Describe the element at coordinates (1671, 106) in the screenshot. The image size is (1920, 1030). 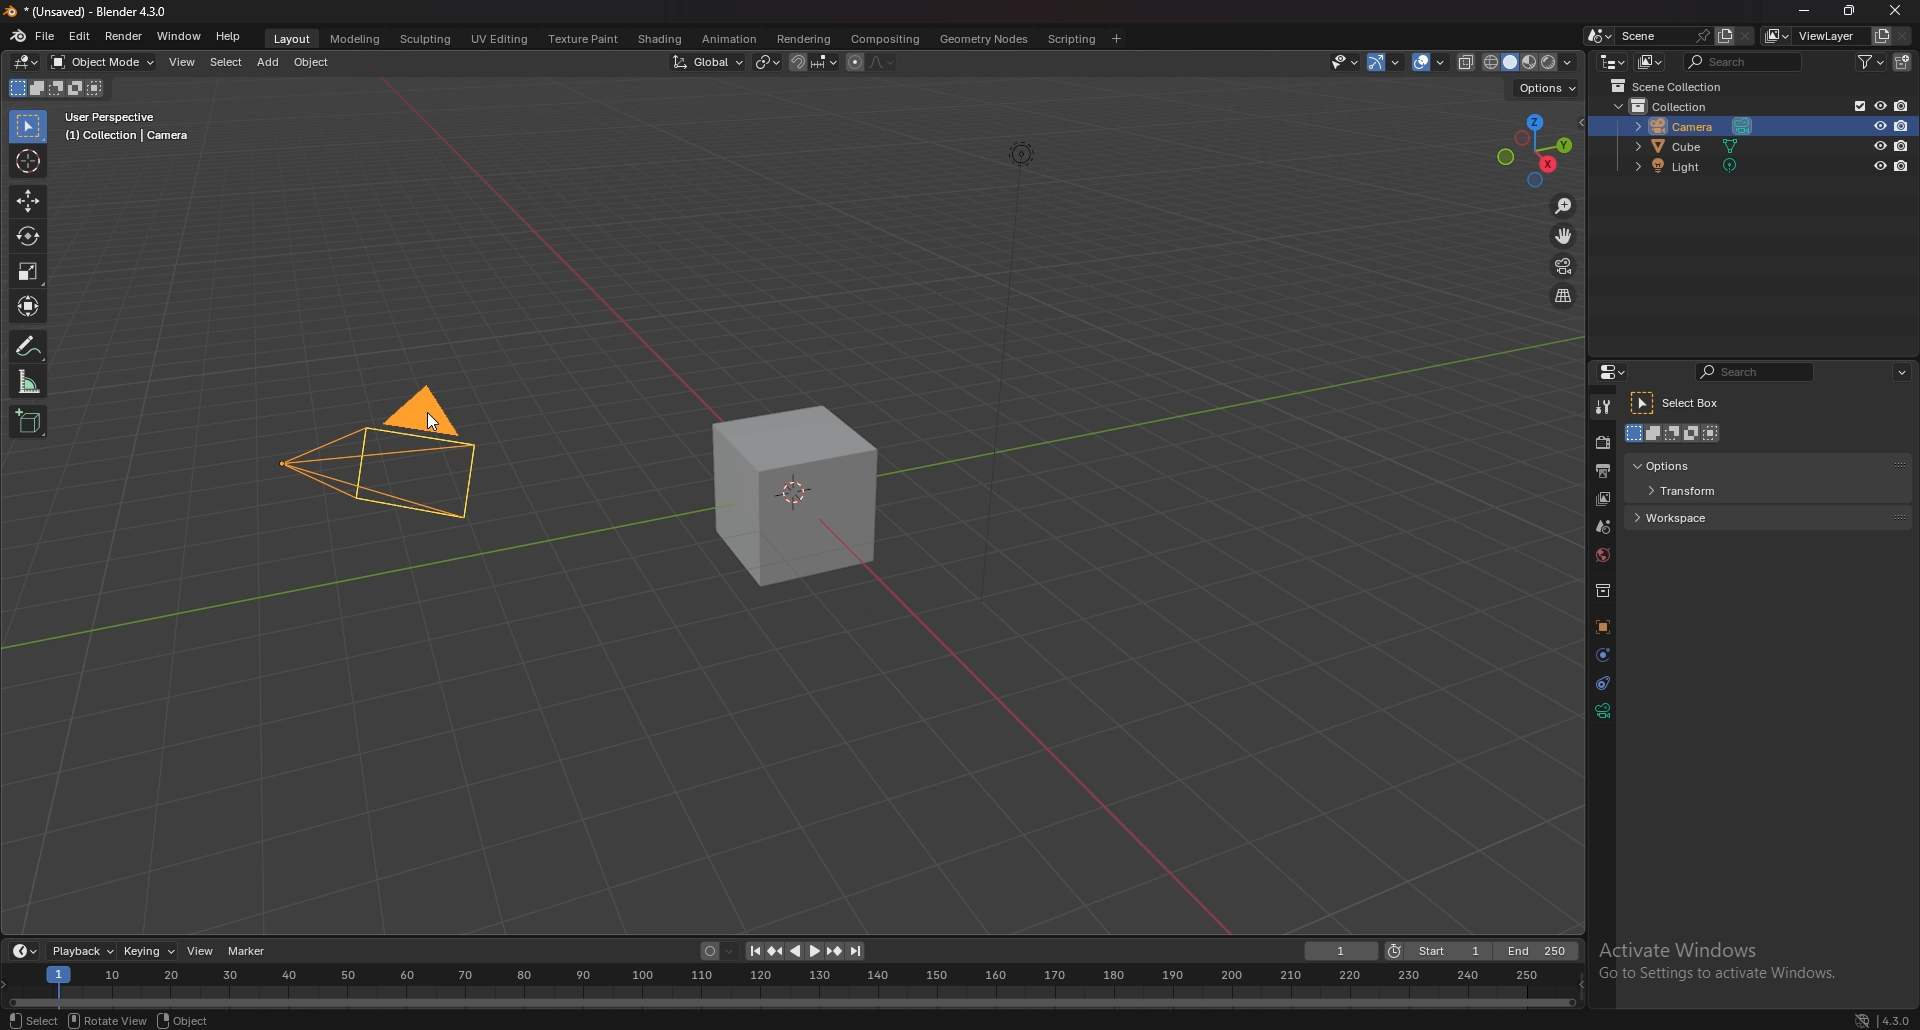
I see `collection` at that location.